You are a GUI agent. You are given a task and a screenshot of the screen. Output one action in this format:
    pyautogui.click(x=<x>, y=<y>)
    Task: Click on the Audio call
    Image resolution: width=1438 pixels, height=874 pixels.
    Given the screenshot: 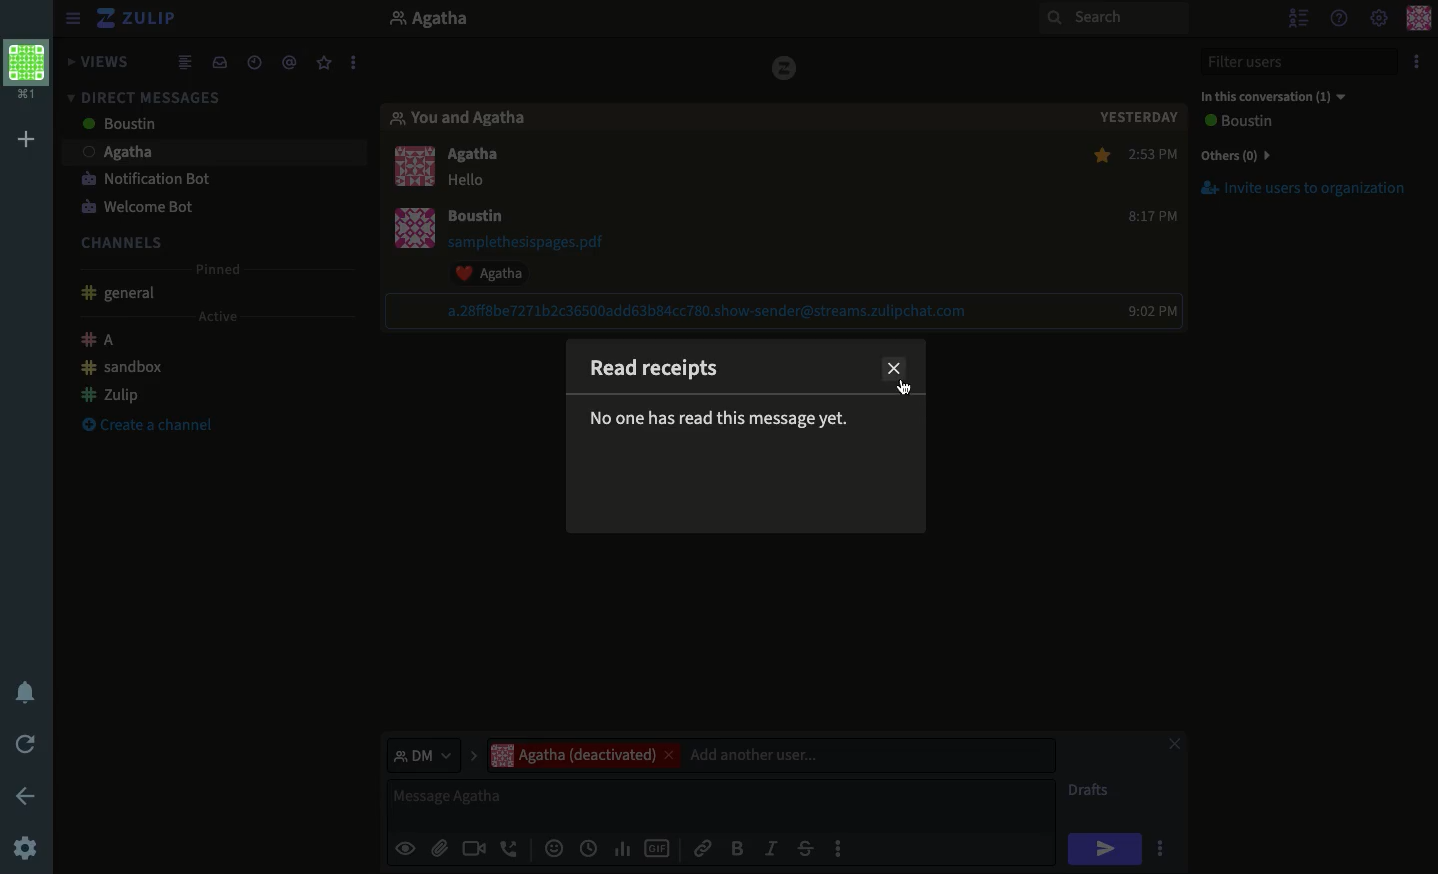 What is the action you would take?
    pyautogui.click(x=510, y=850)
    